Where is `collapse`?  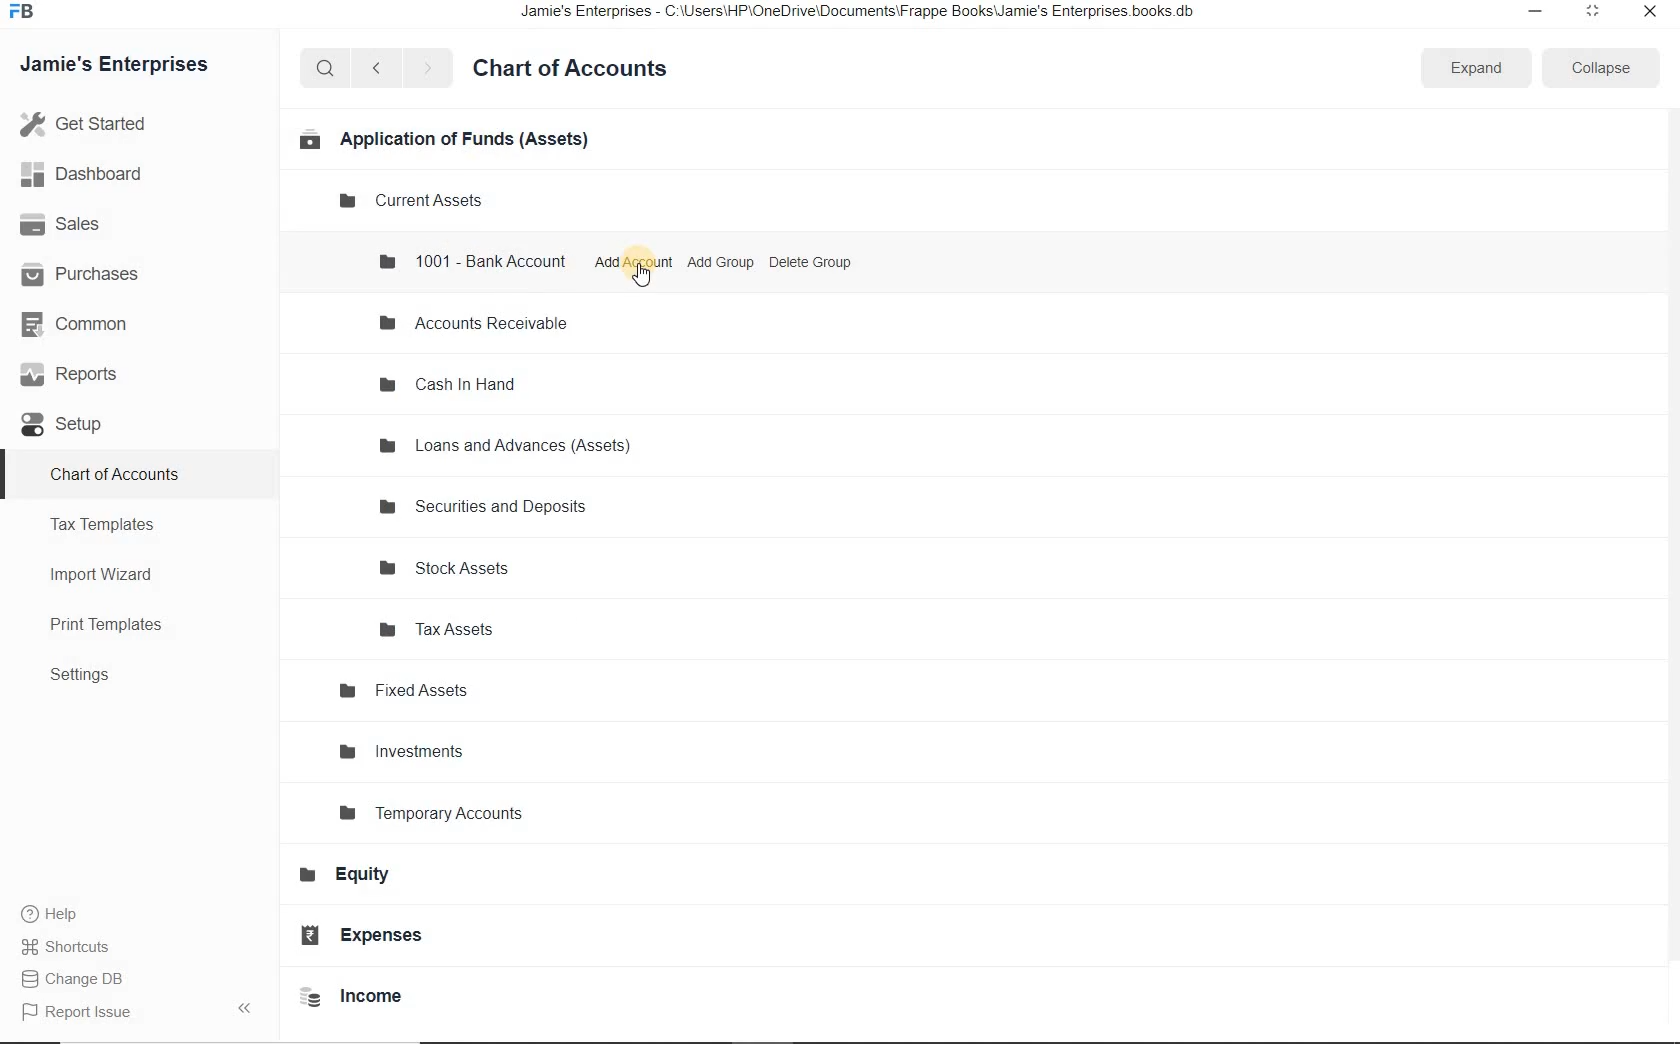 collapse is located at coordinates (1596, 68).